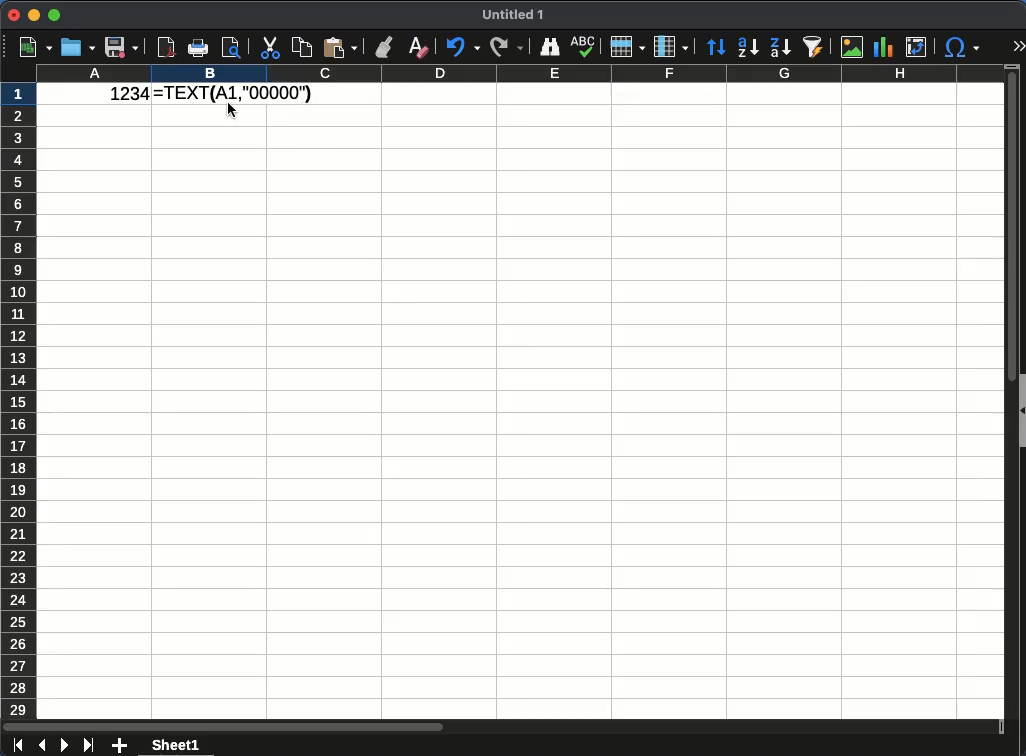 This screenshot has height=756, width=1026. Describe the element at coordinates (235, 119) in the screenshot. I see `cursor` at that location.